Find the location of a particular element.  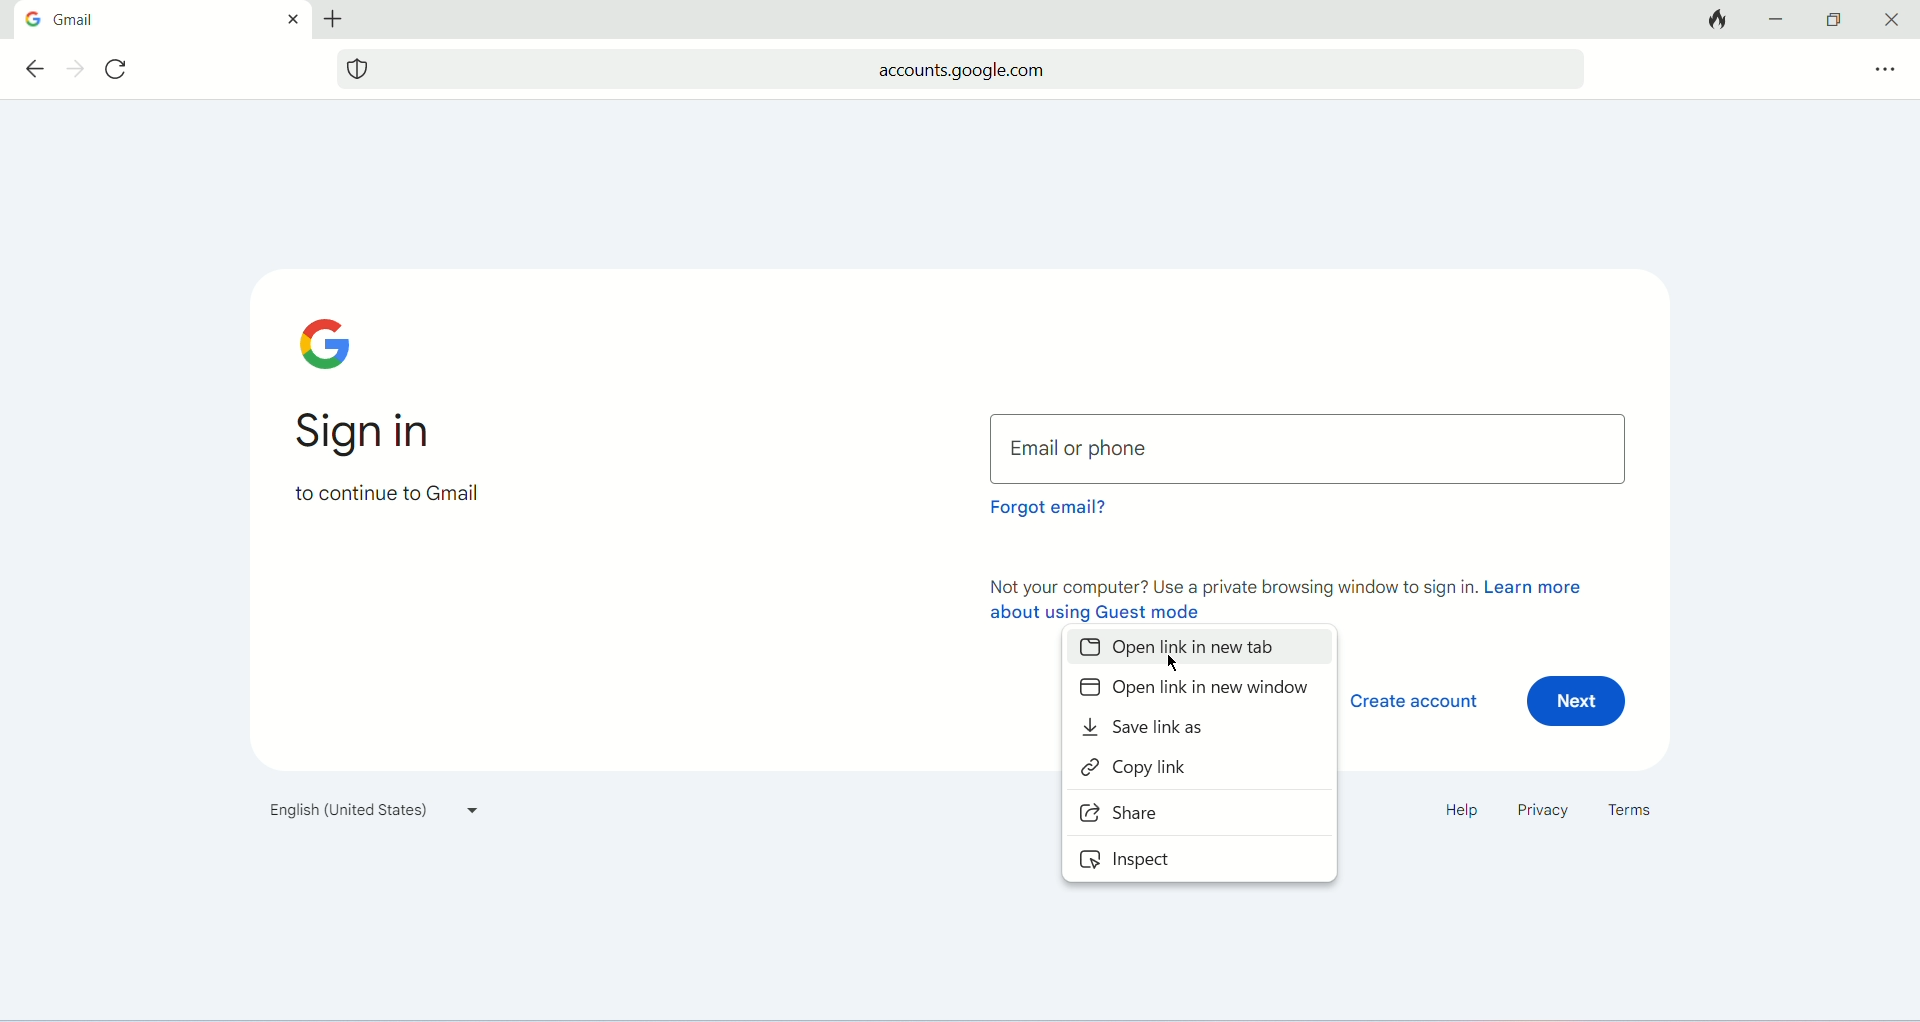

next is located at coordinates (1580, 702).